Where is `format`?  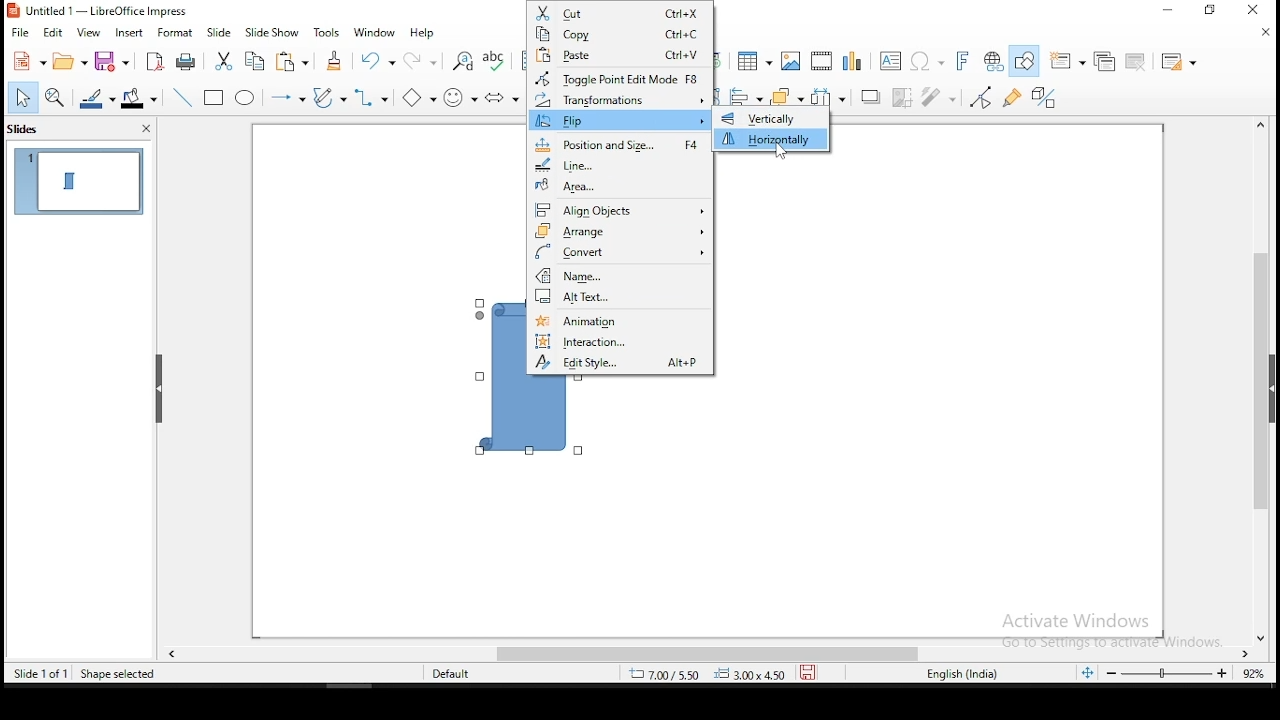
format is located at coordinates (179, 34).